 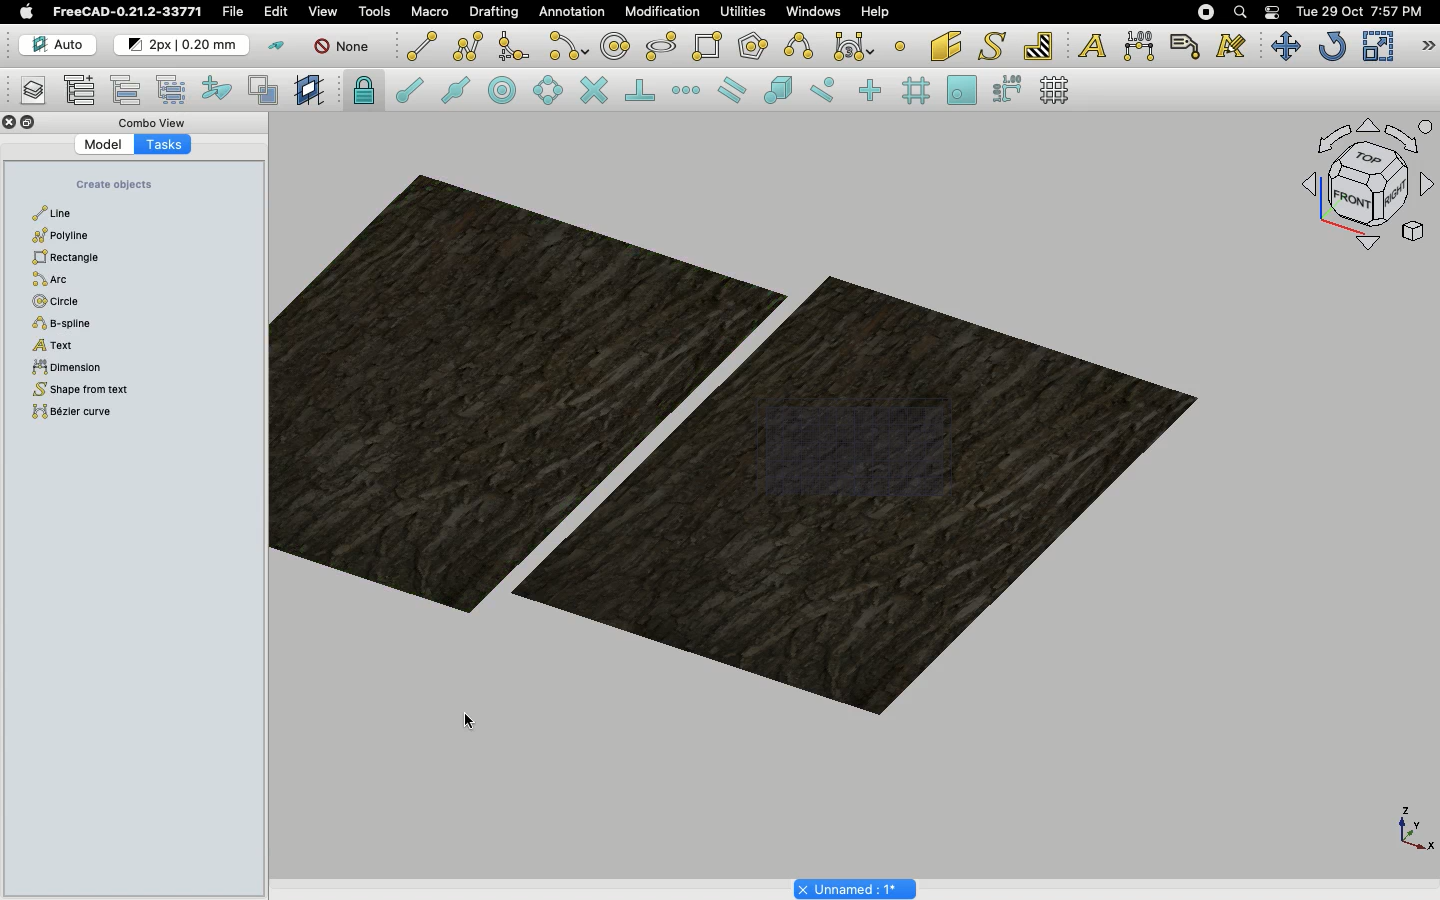 What do you see at coordinates (667, 14) in the screenshot?
I see `Modification` at bounding box center [667, 14].